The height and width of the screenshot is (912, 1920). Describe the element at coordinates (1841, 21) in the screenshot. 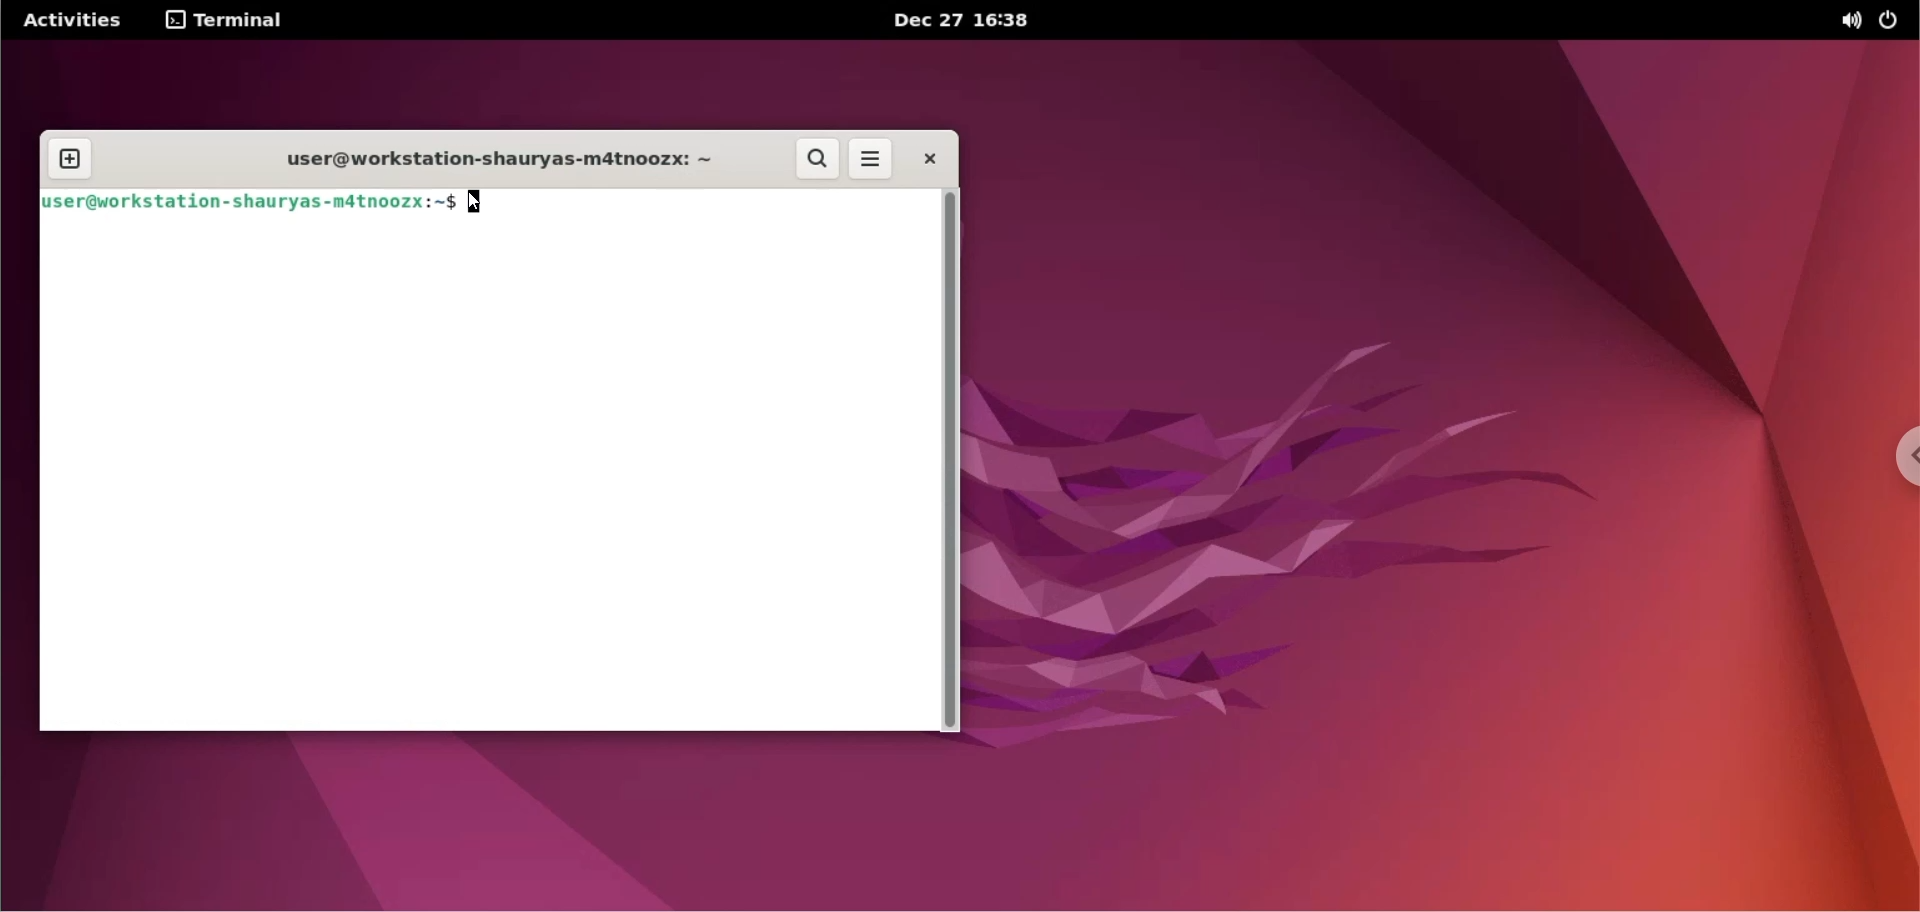

I see `Volume` at that location.